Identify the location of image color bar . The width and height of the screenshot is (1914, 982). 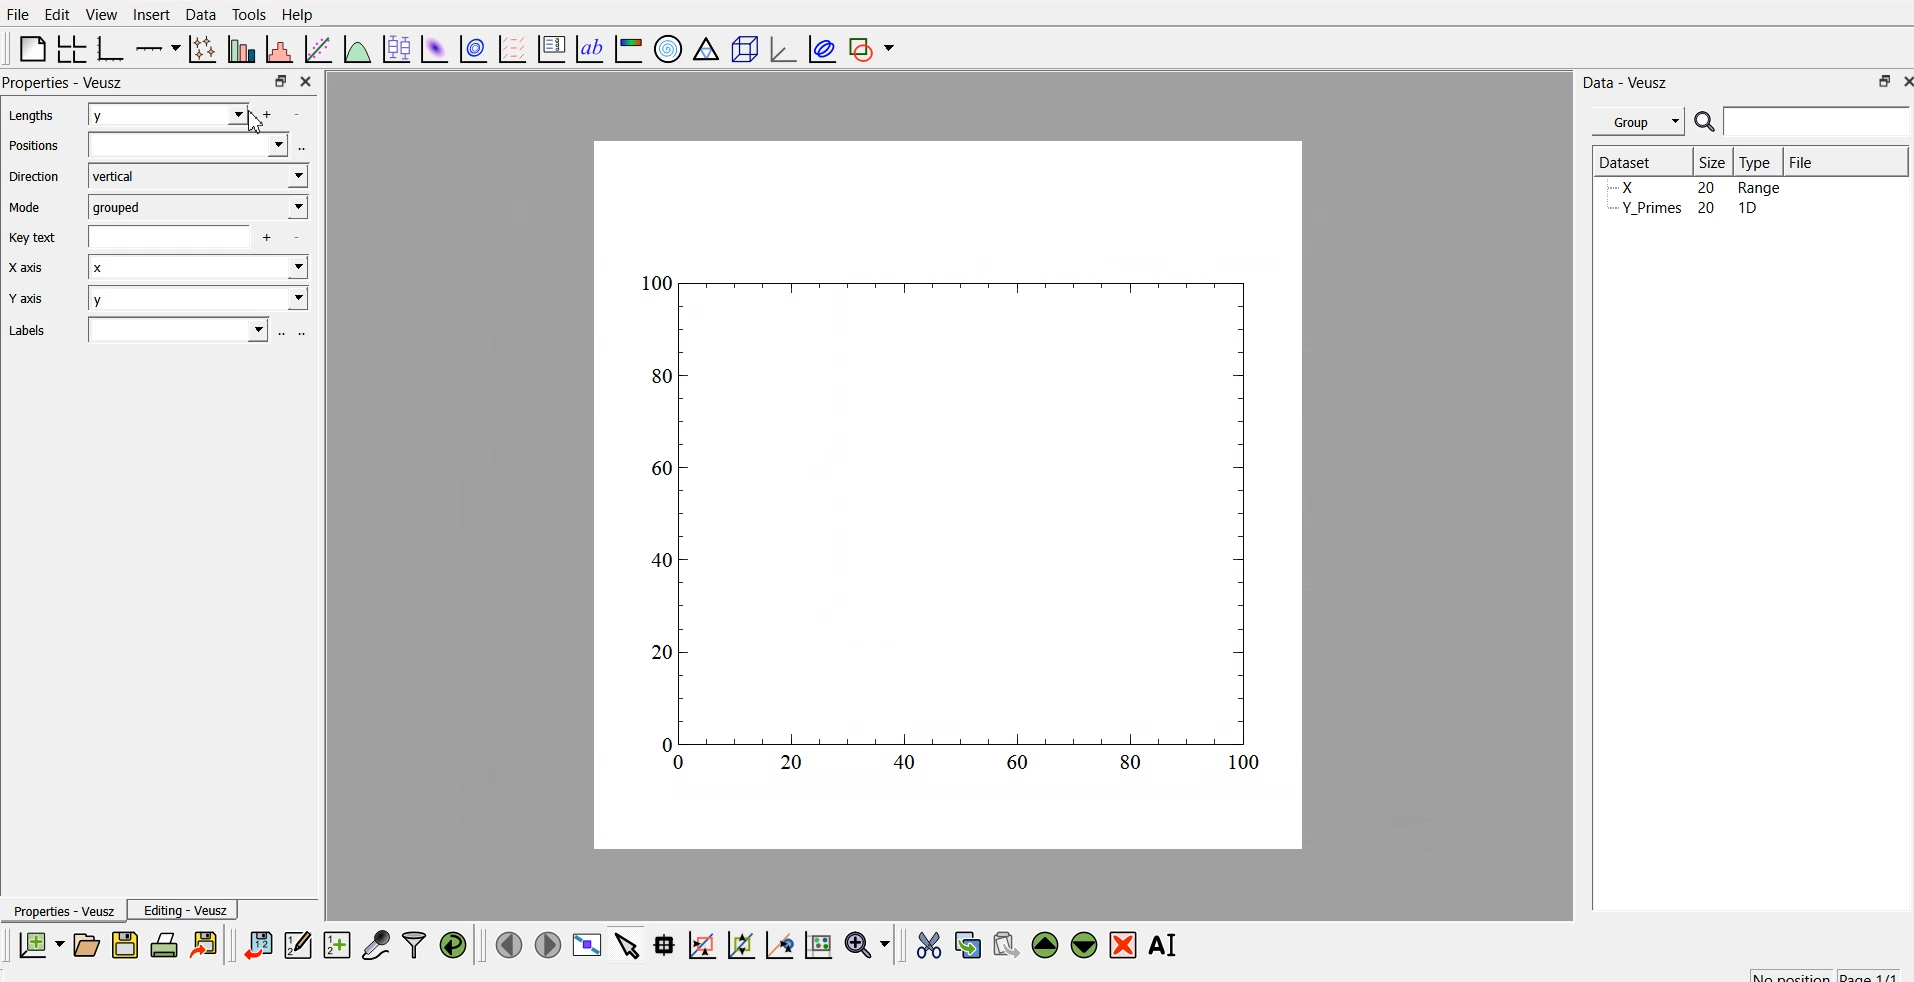
(629, 51).